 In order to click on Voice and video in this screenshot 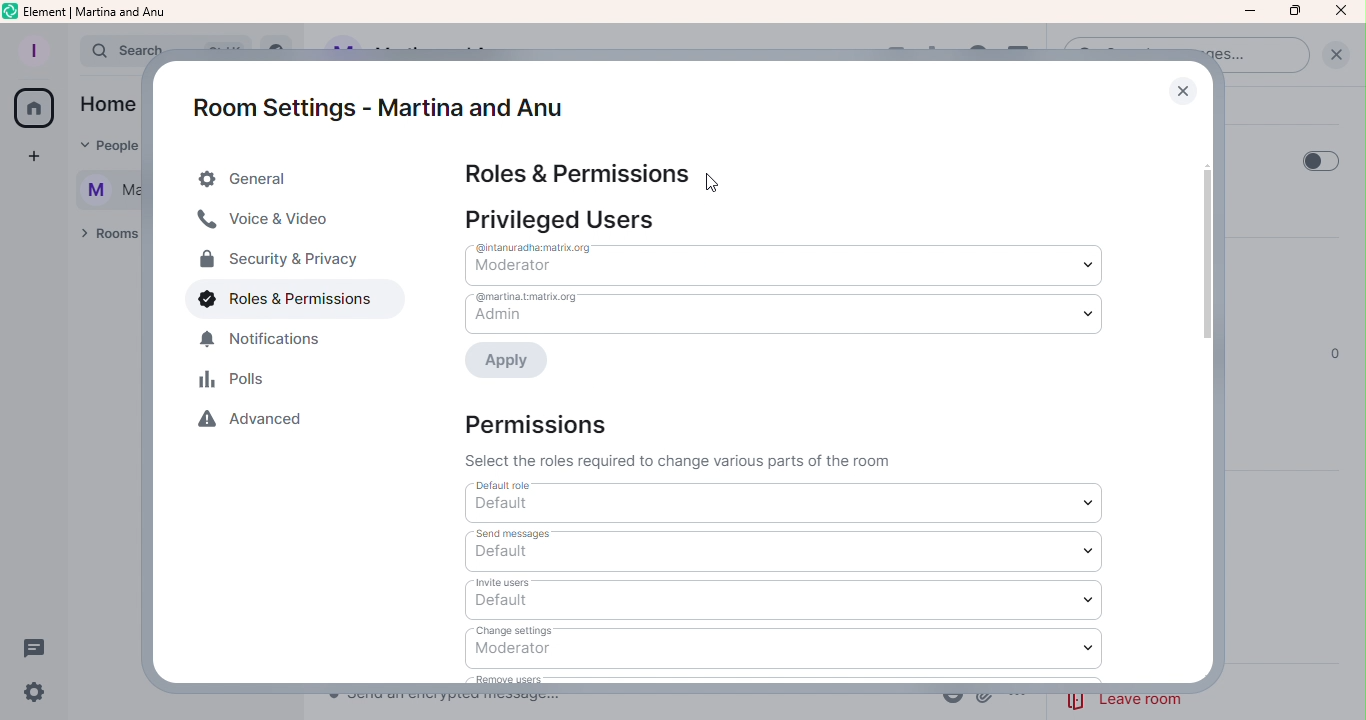, I will do `click(268, 222)`.